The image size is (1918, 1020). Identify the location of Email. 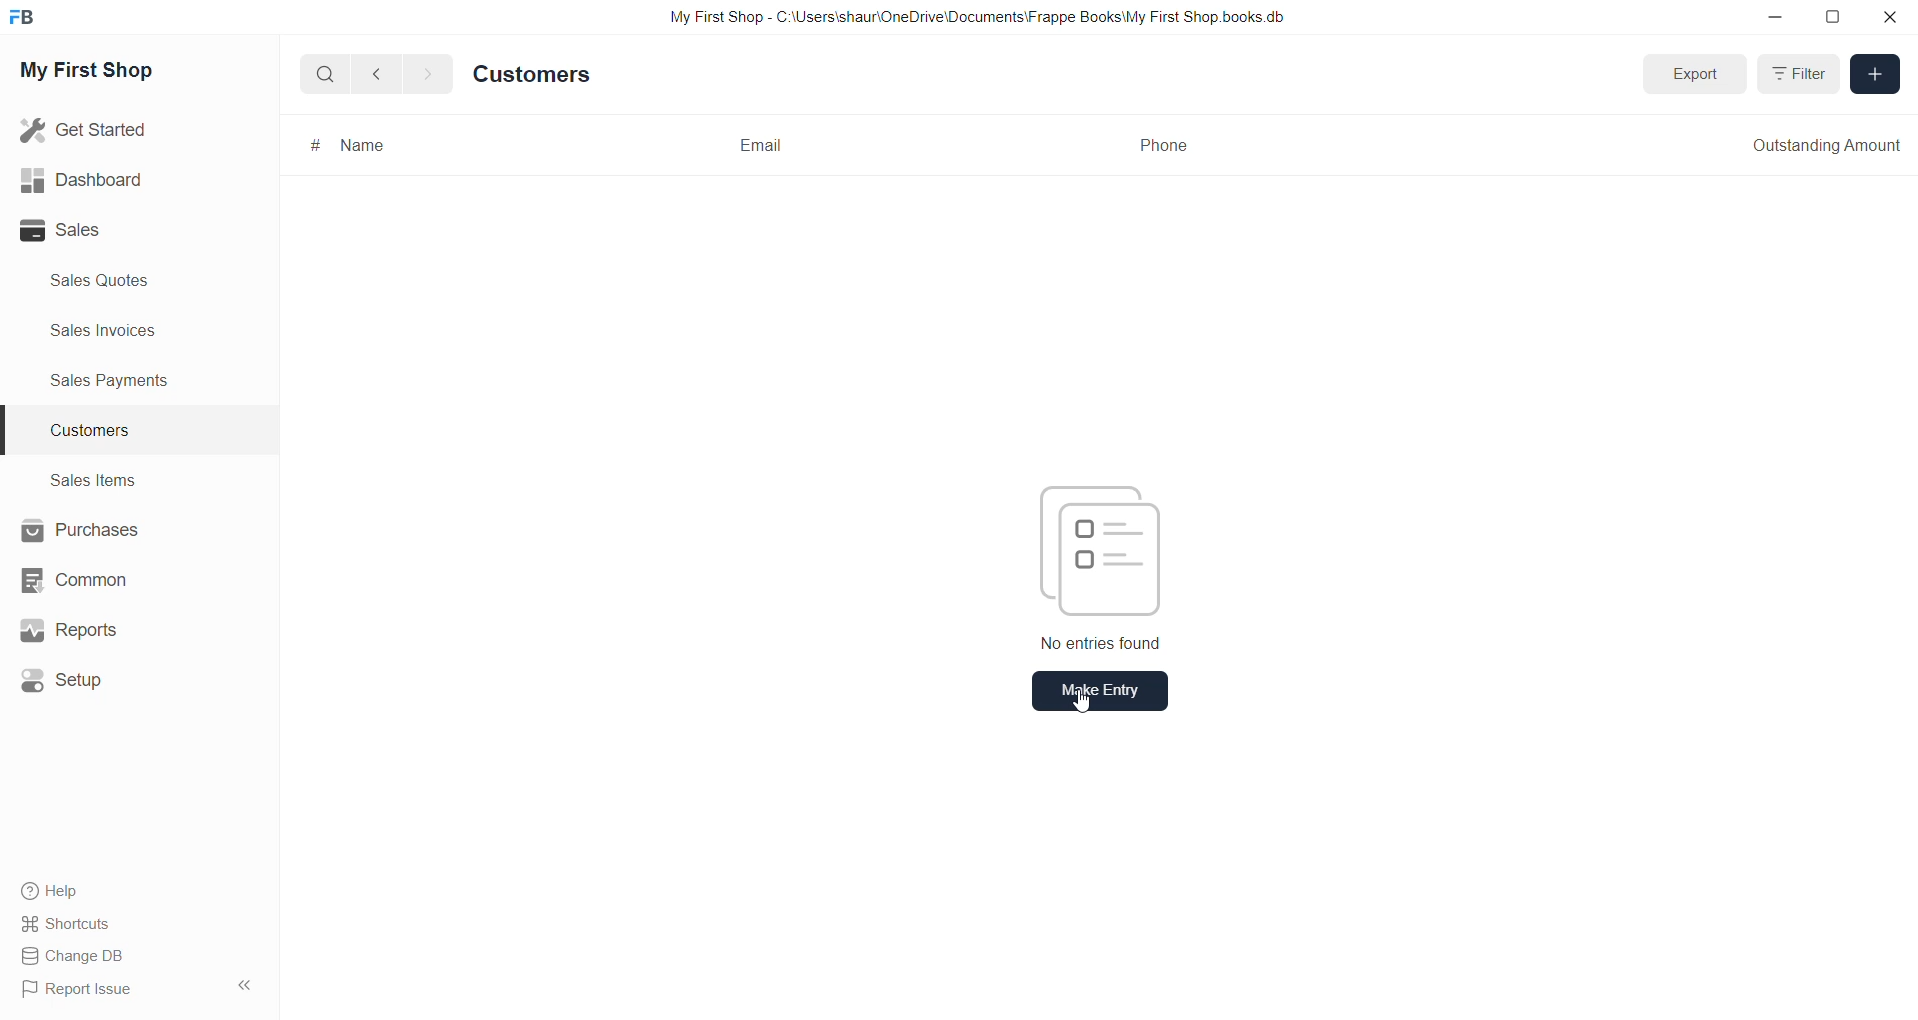
(757, 145).